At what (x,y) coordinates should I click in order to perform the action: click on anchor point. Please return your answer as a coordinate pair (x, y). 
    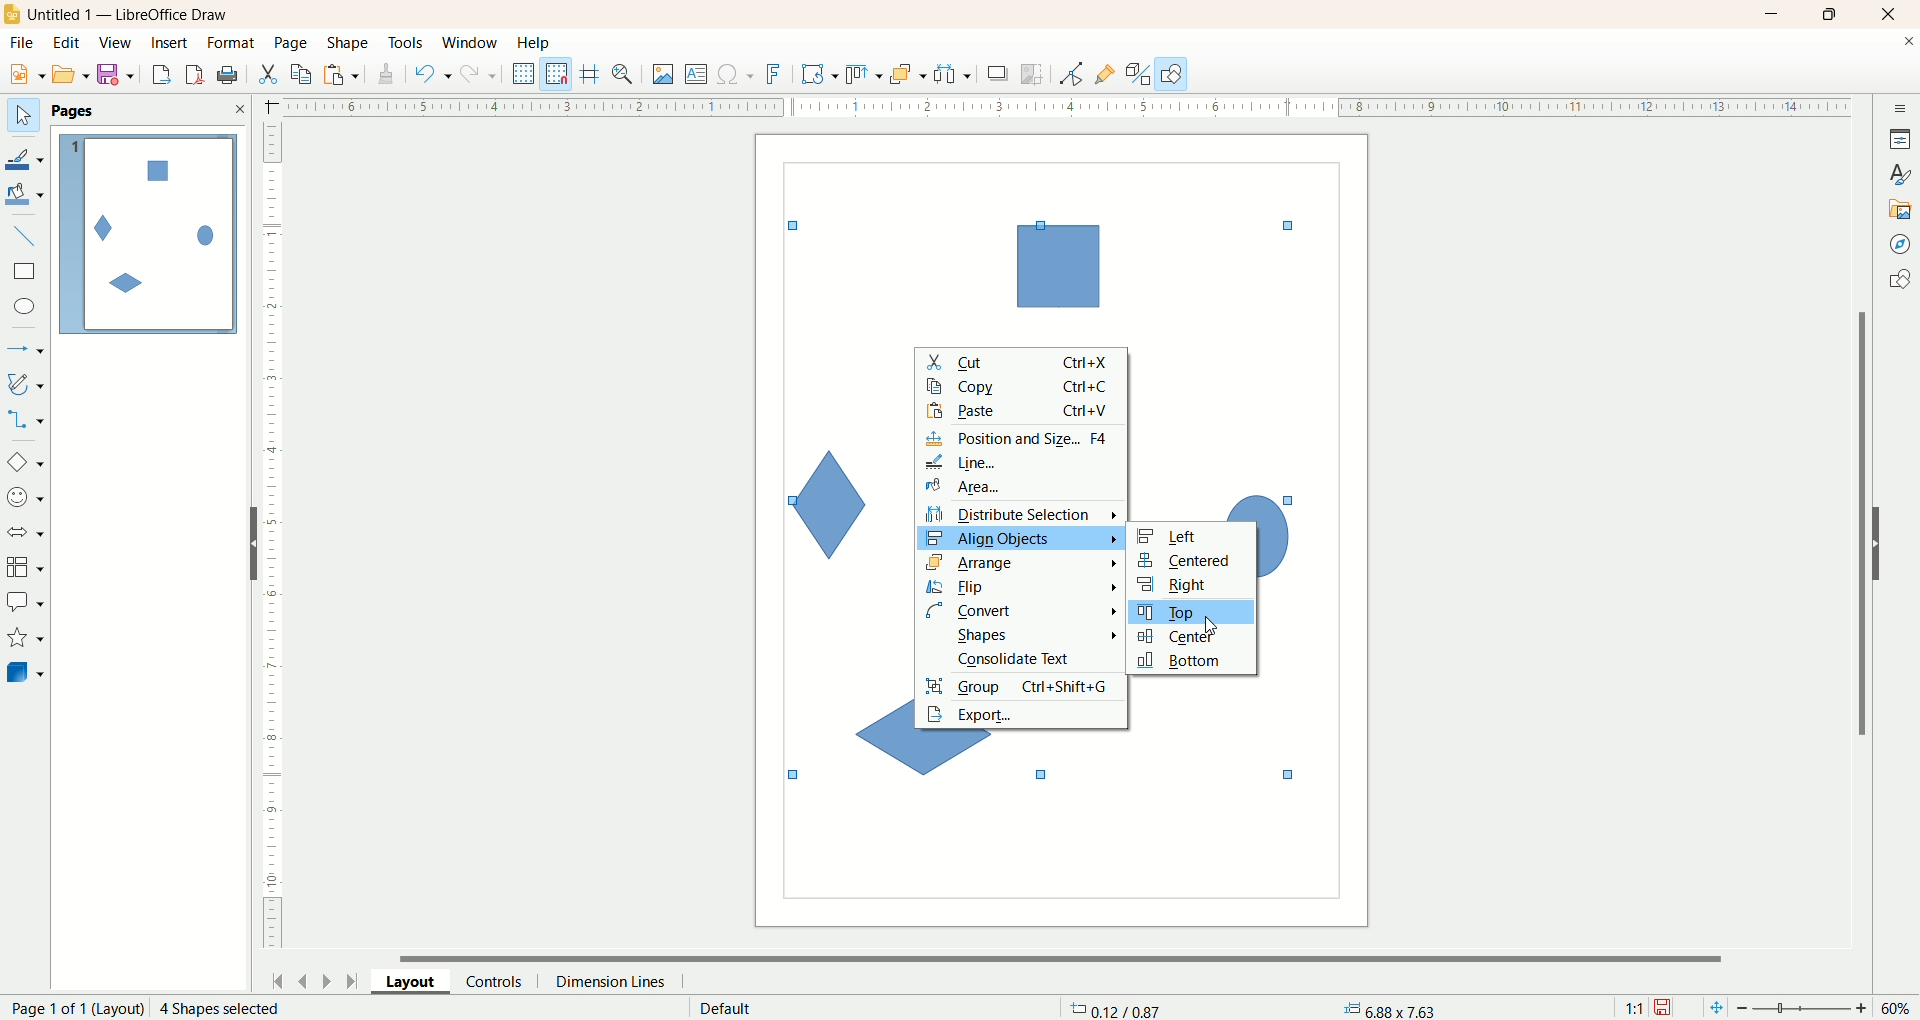
    Looking at the image, I should click on (1387, 1009).